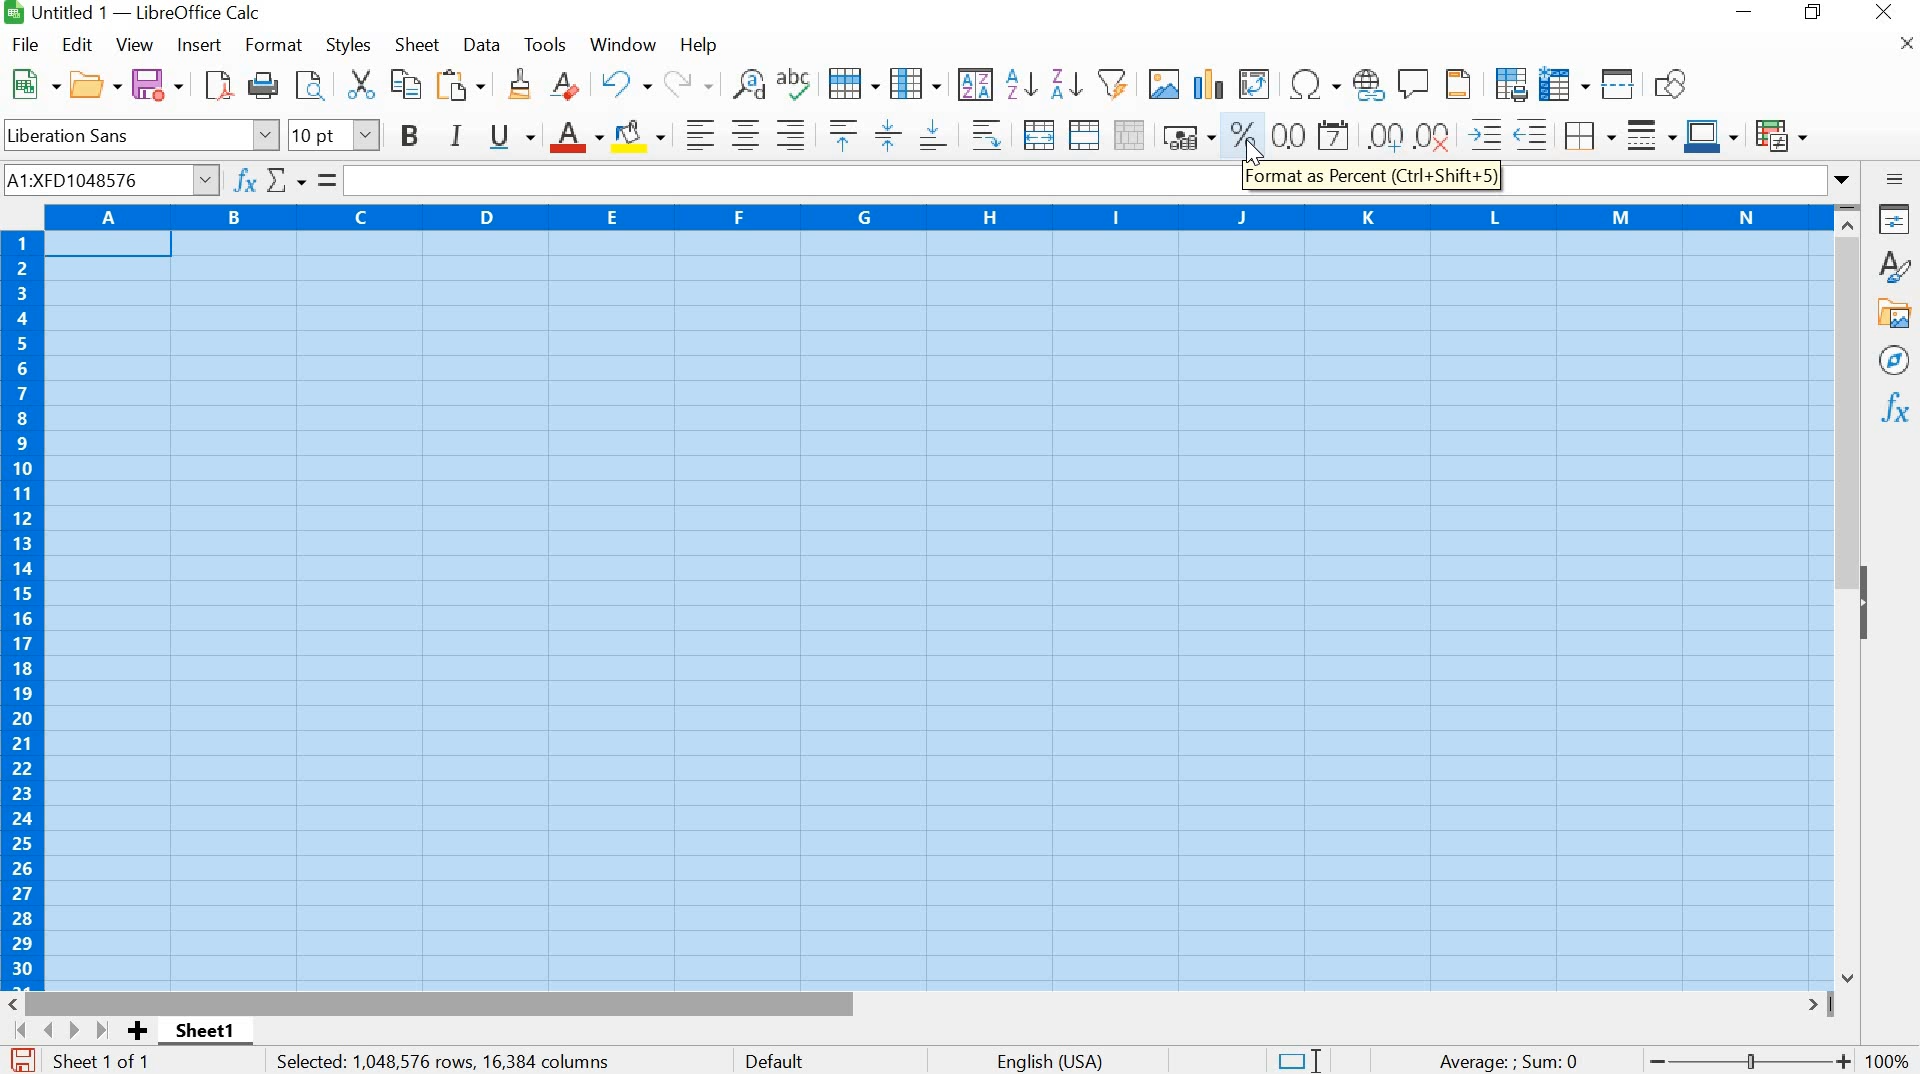 The width and height of the screenshot is (1920, 1074). I want to click on Unmerge Cells, so click(1130, 133).